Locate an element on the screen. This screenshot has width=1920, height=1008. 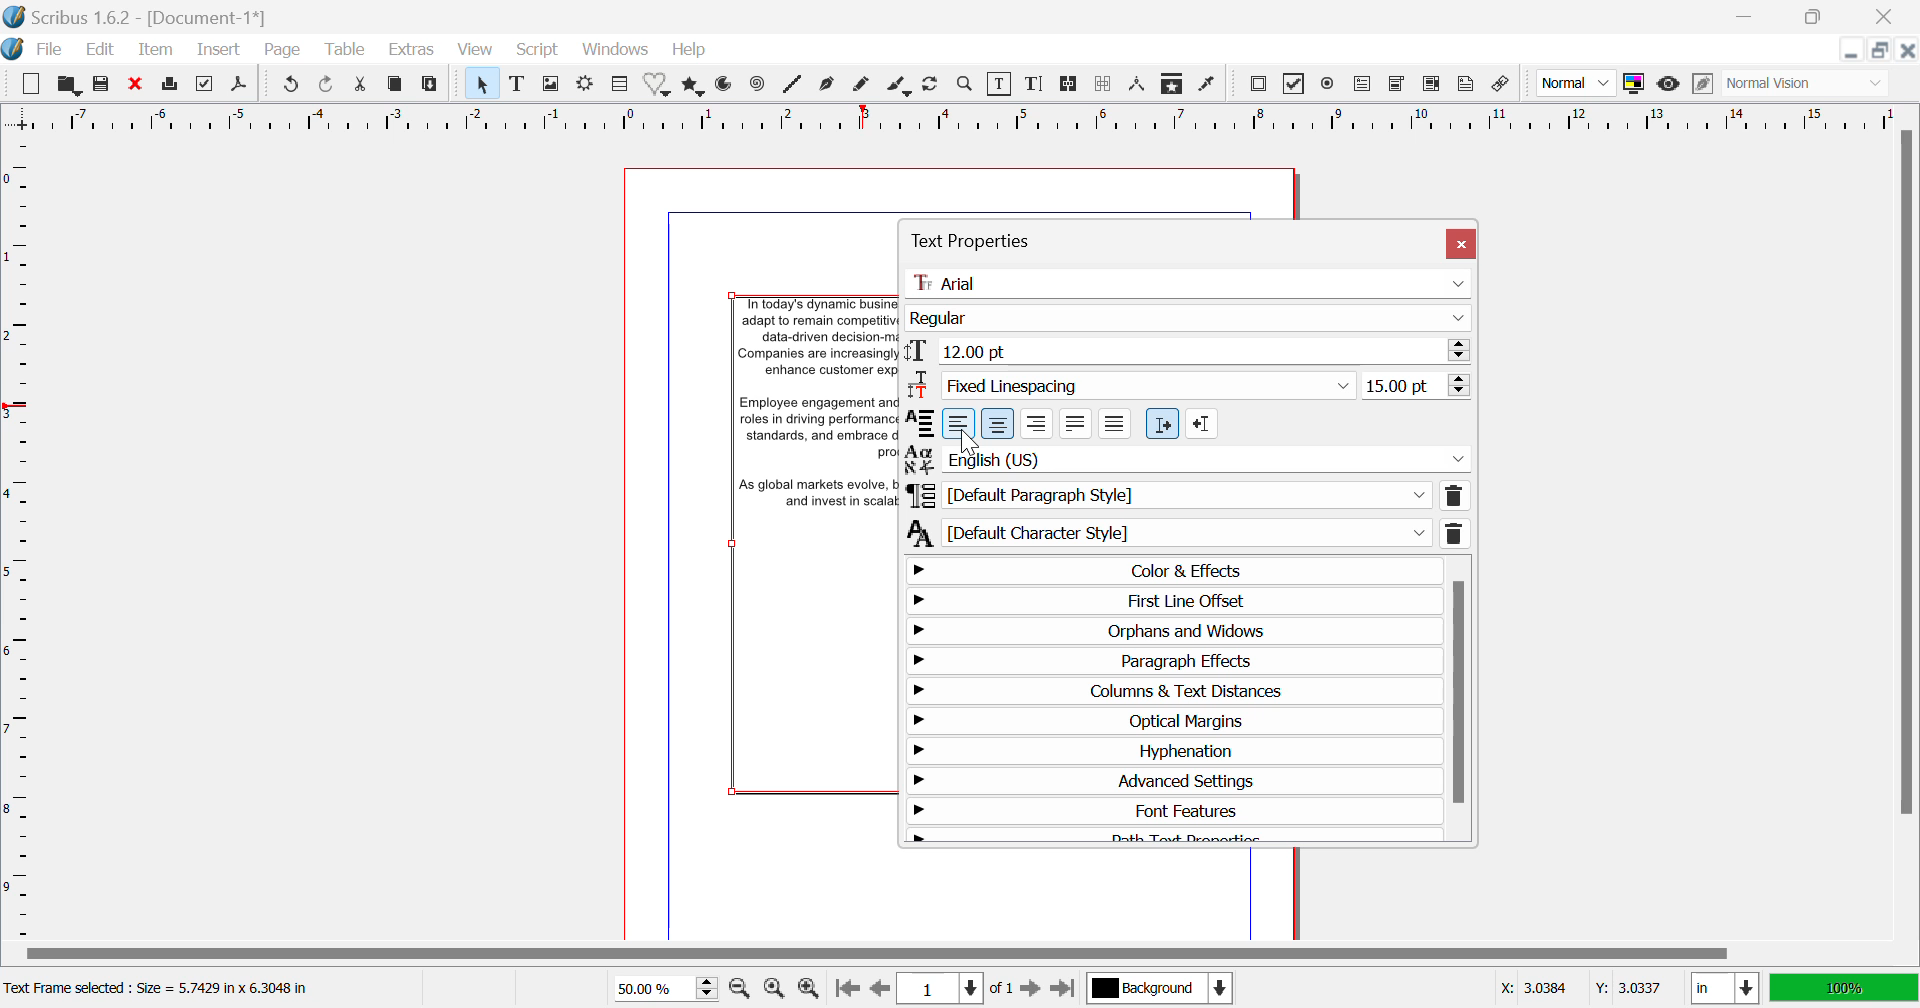
Paste is located at coordinates (431, 84).